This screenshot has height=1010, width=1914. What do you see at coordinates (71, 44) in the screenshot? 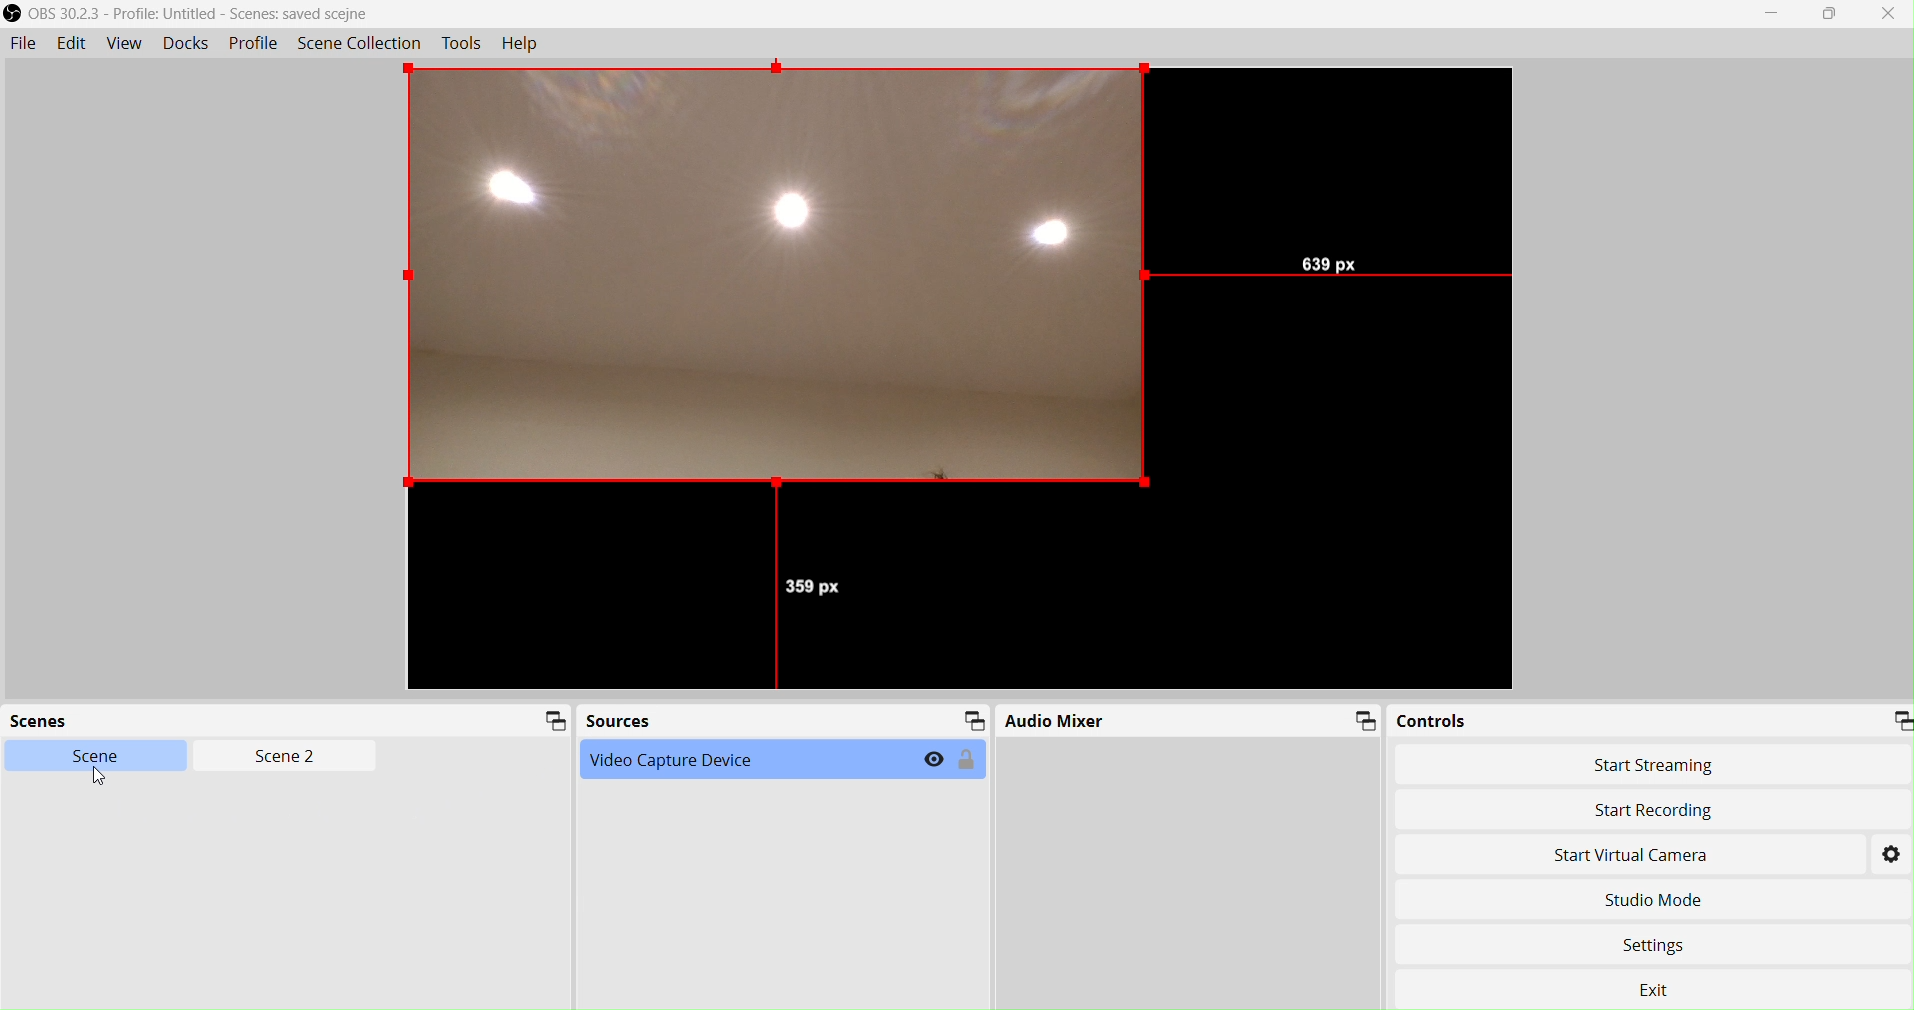
I see `Edit` at bounding box center [71, 44].